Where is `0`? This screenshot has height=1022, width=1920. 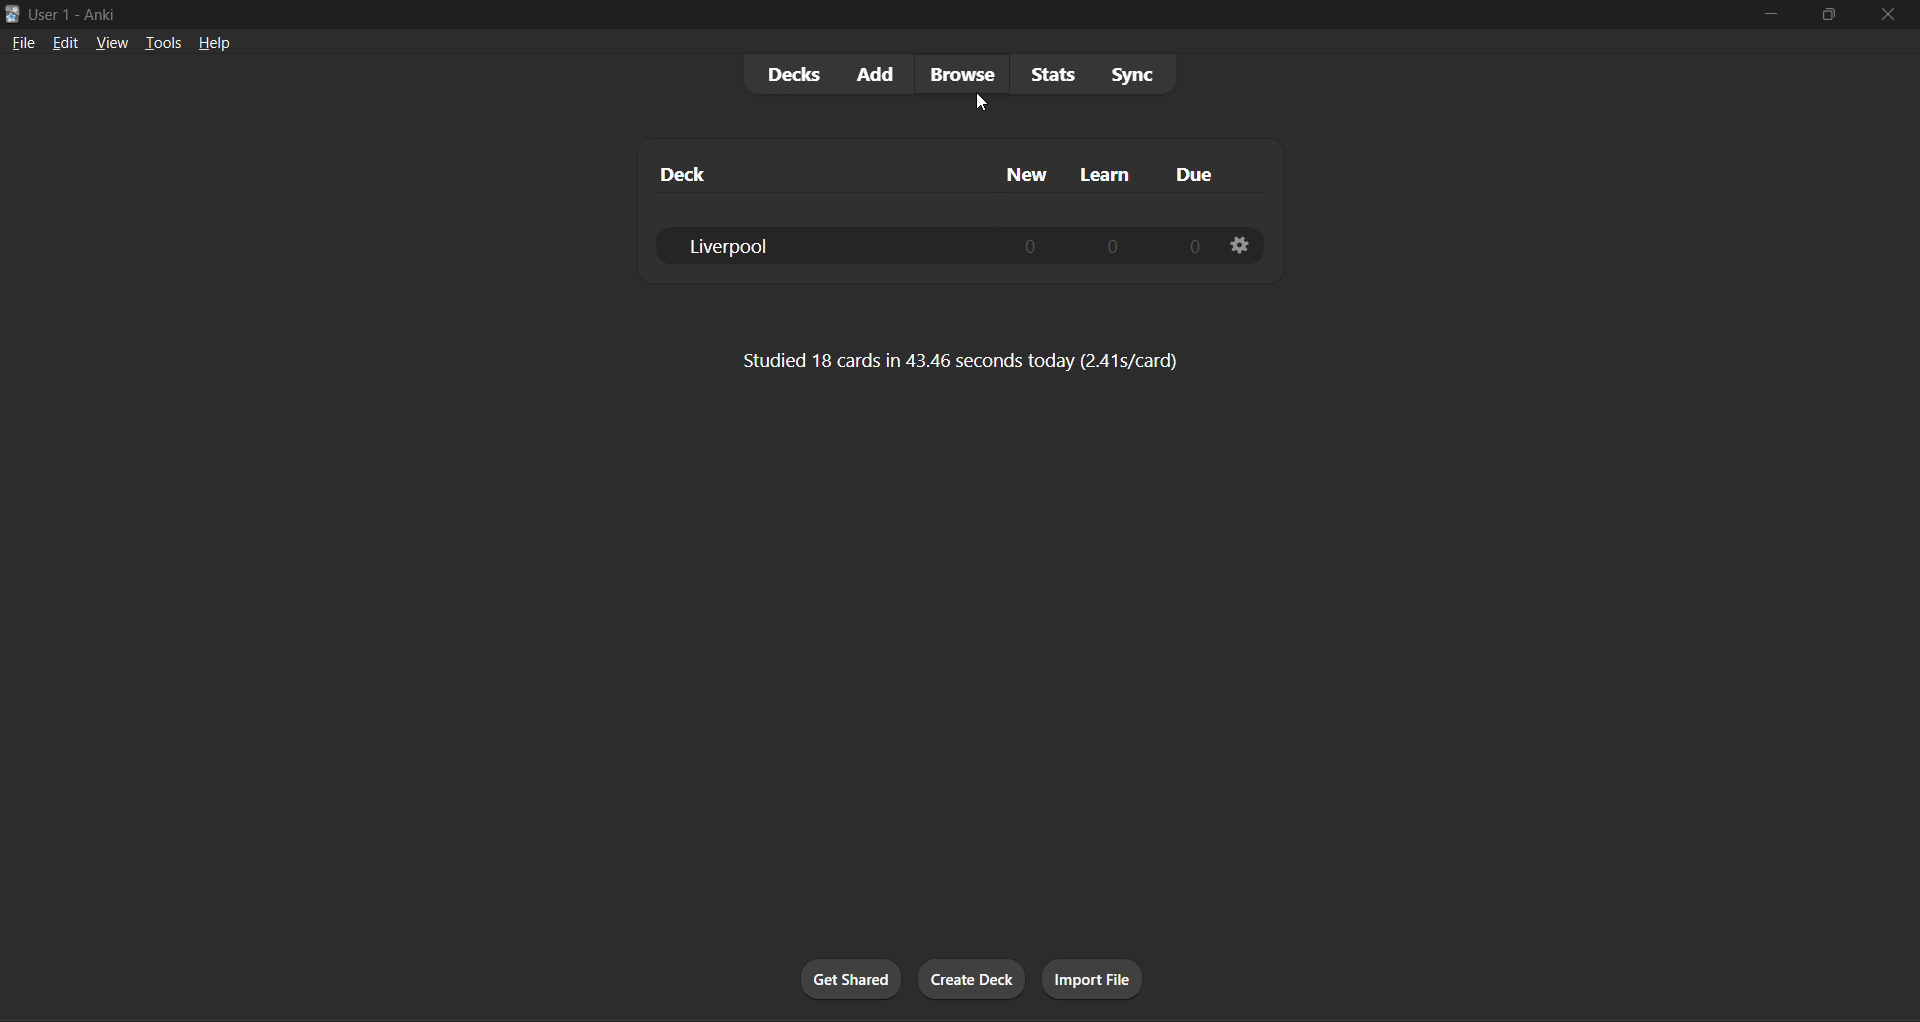
0 is located at coordinates (1038, 243).